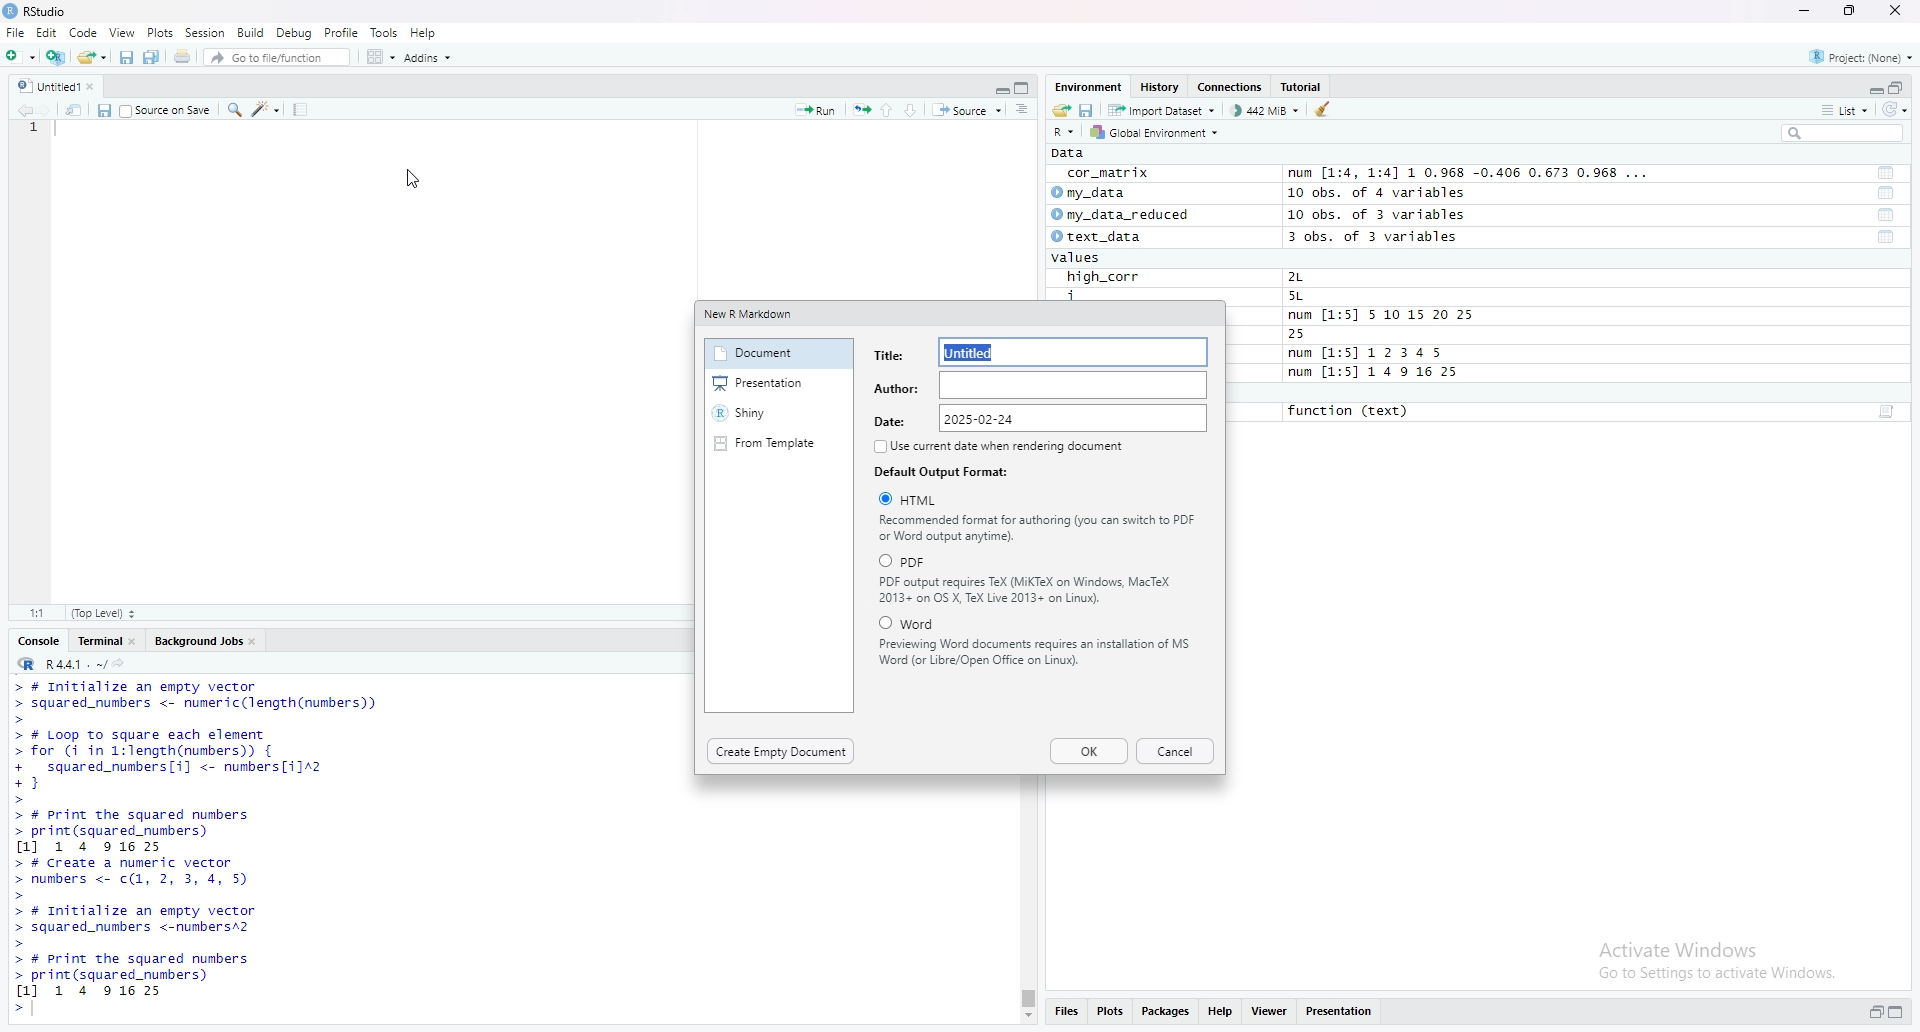  I want to click on Create Empty Document, so click(782, 751).